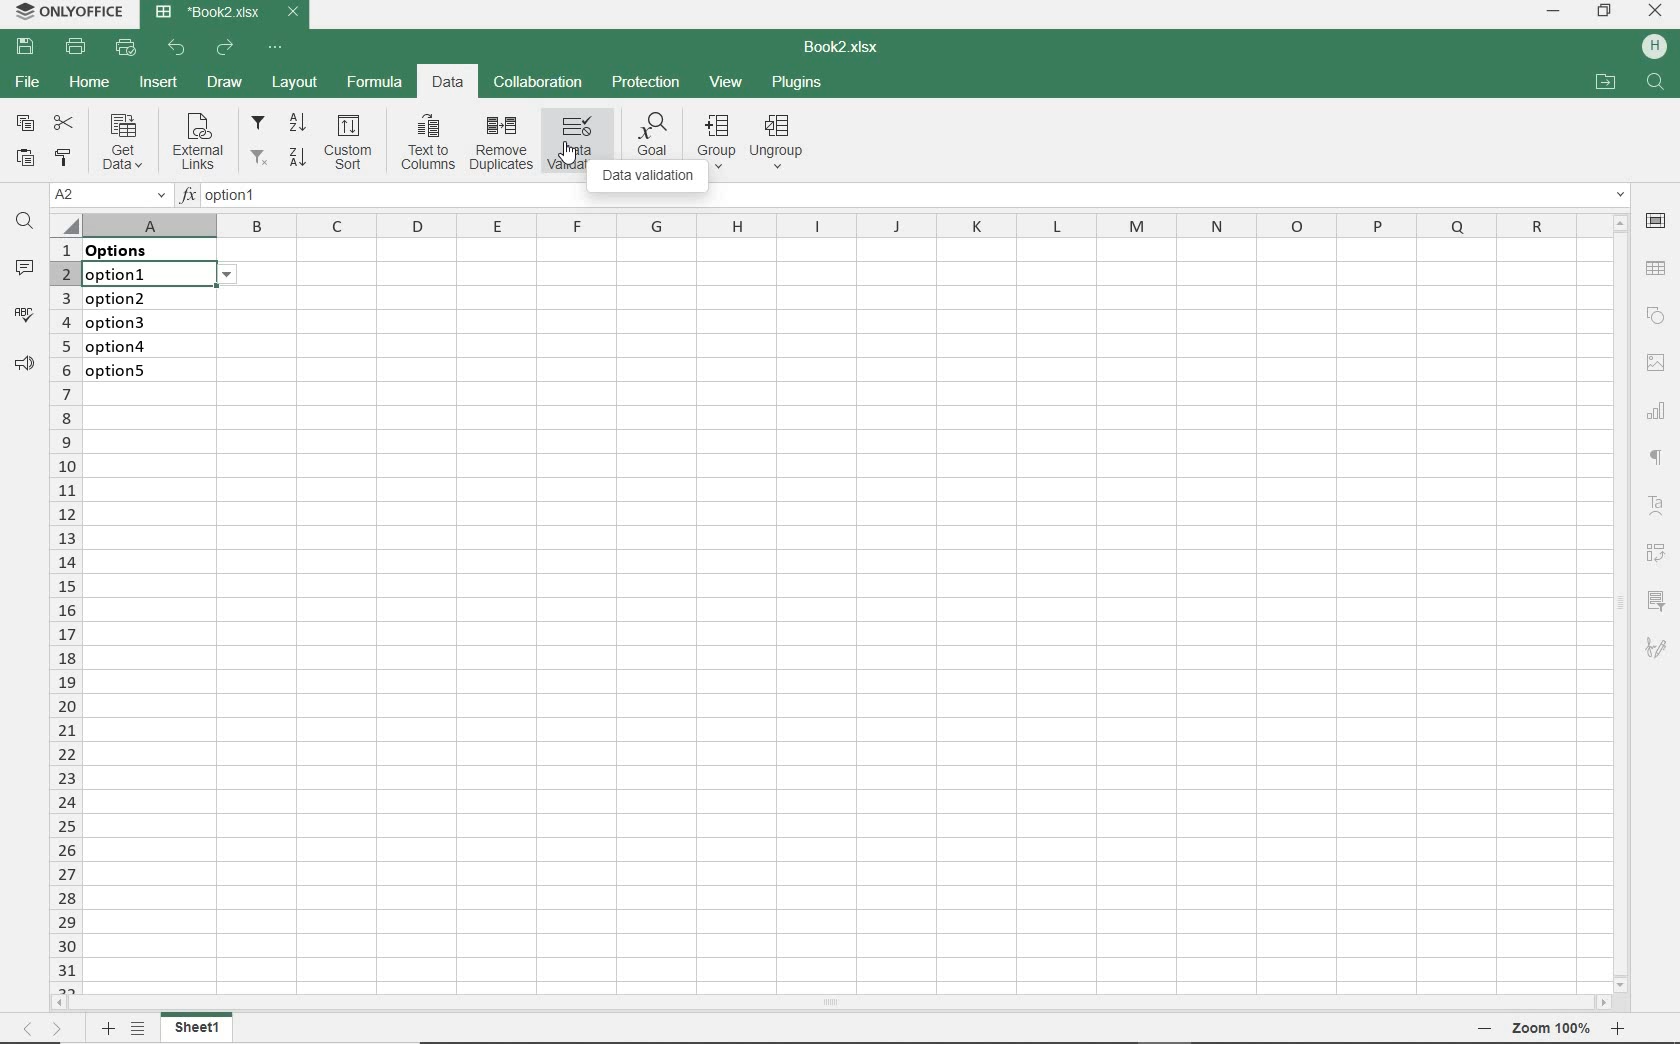 The height and width of the screenshot is (1044, 1680). I want to click on IMAGE, so click(1658, 363).